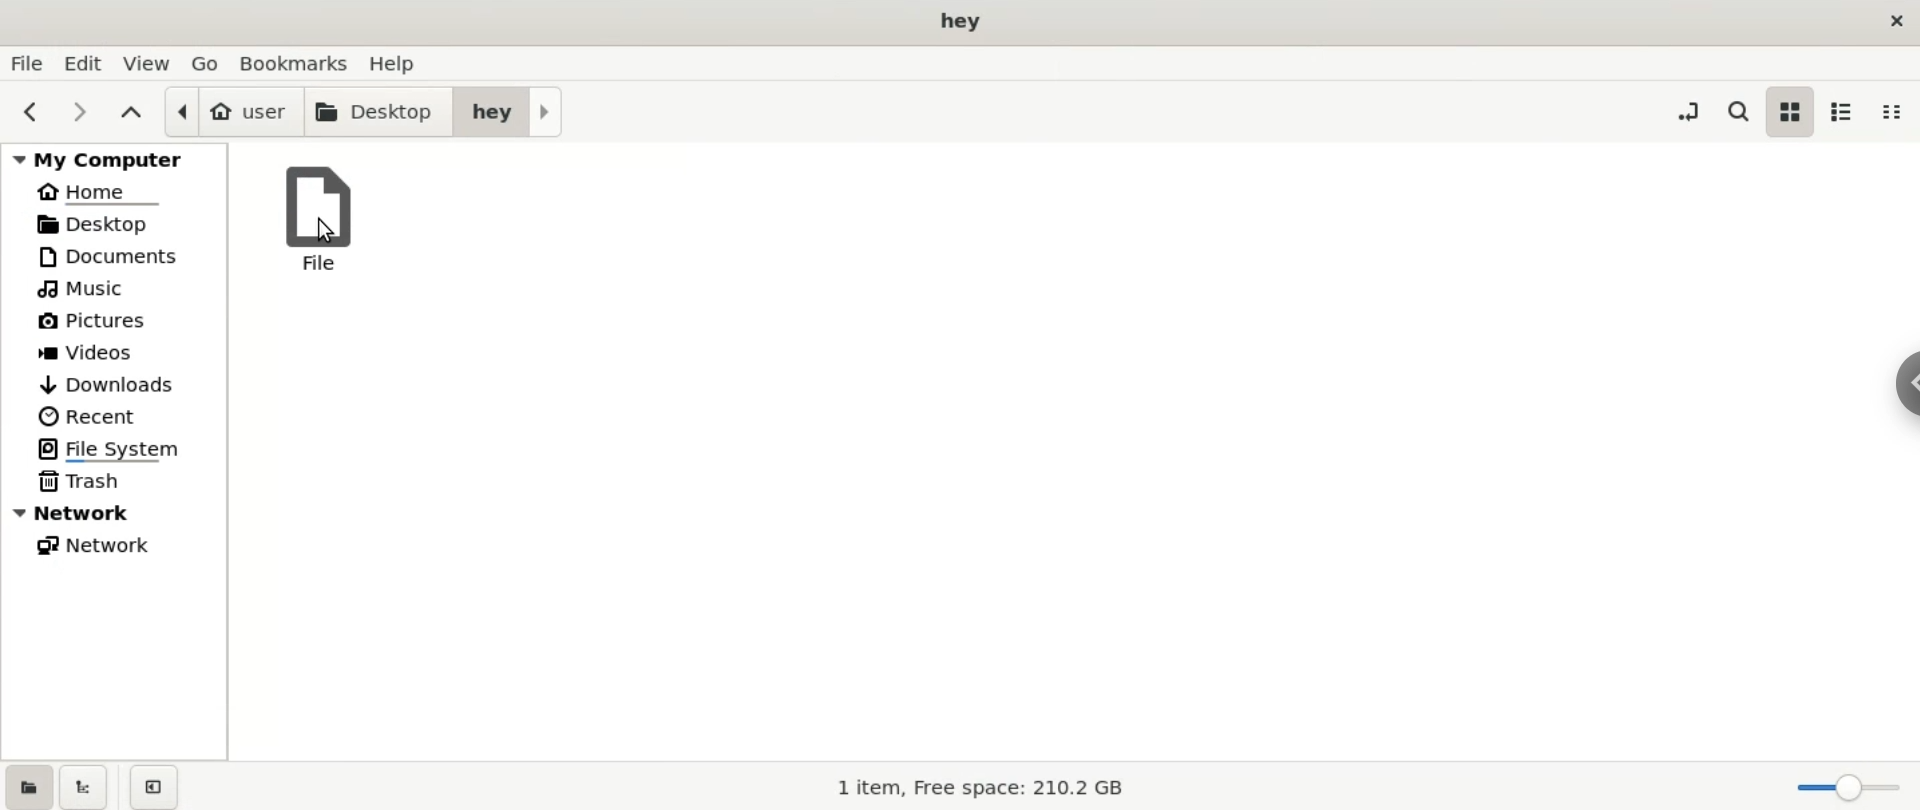 The width and height of the screenshot is (1920, 810). I want to click on go, so click(211, 64).